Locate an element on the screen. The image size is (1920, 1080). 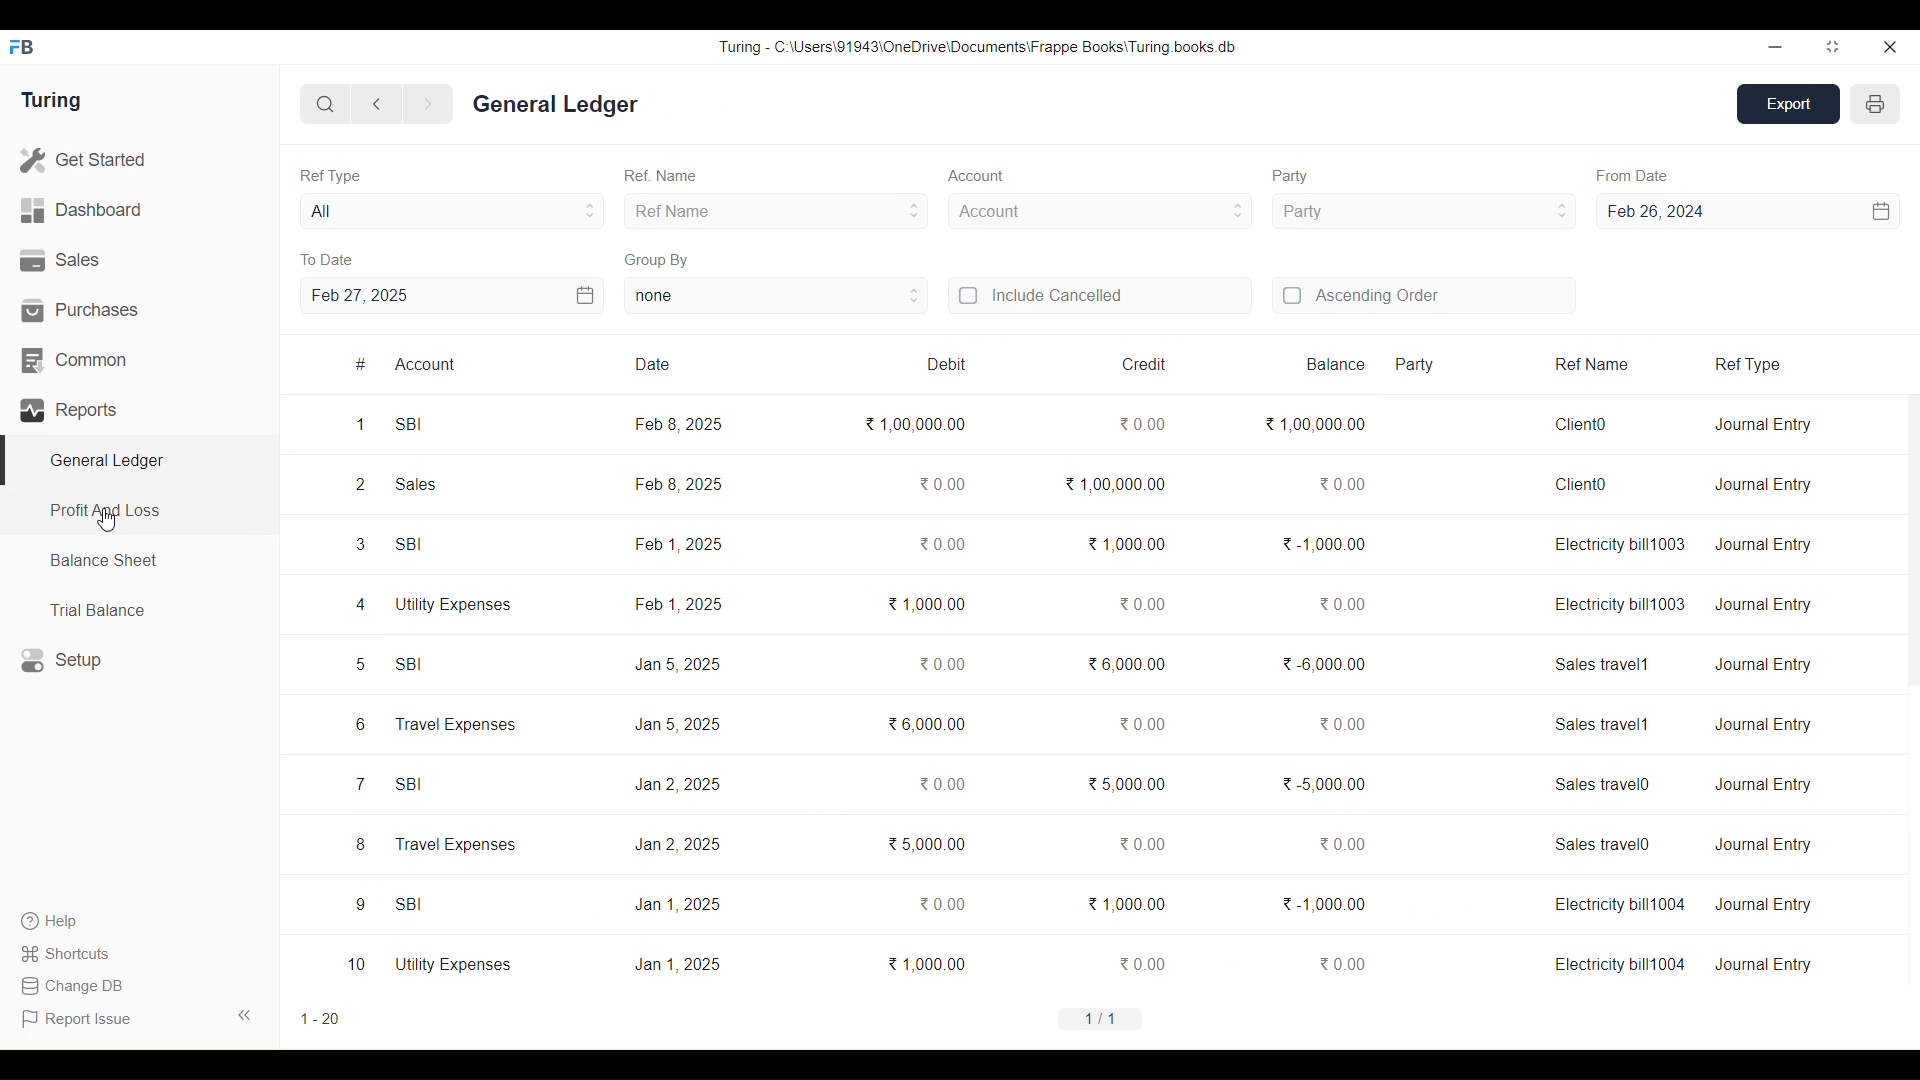
0.00 is located at coordinates (942, 784).